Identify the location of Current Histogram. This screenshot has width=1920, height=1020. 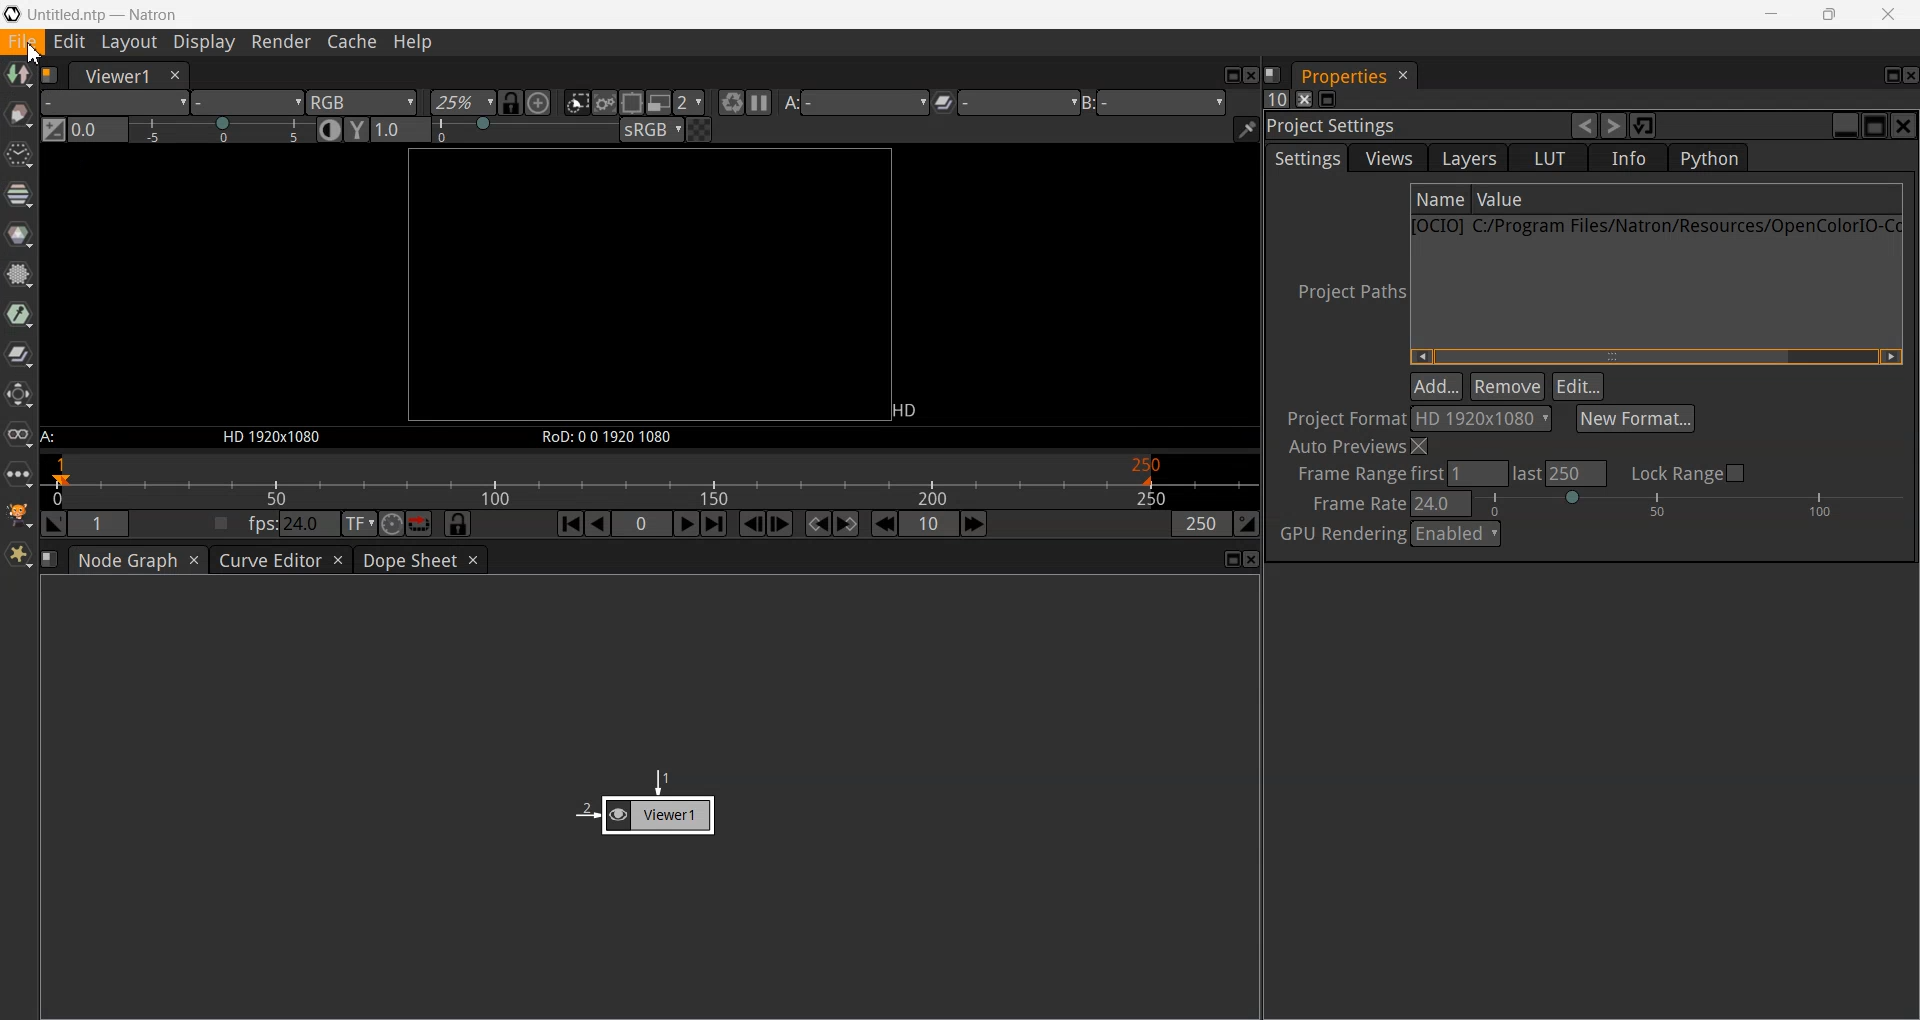
(98, 130).